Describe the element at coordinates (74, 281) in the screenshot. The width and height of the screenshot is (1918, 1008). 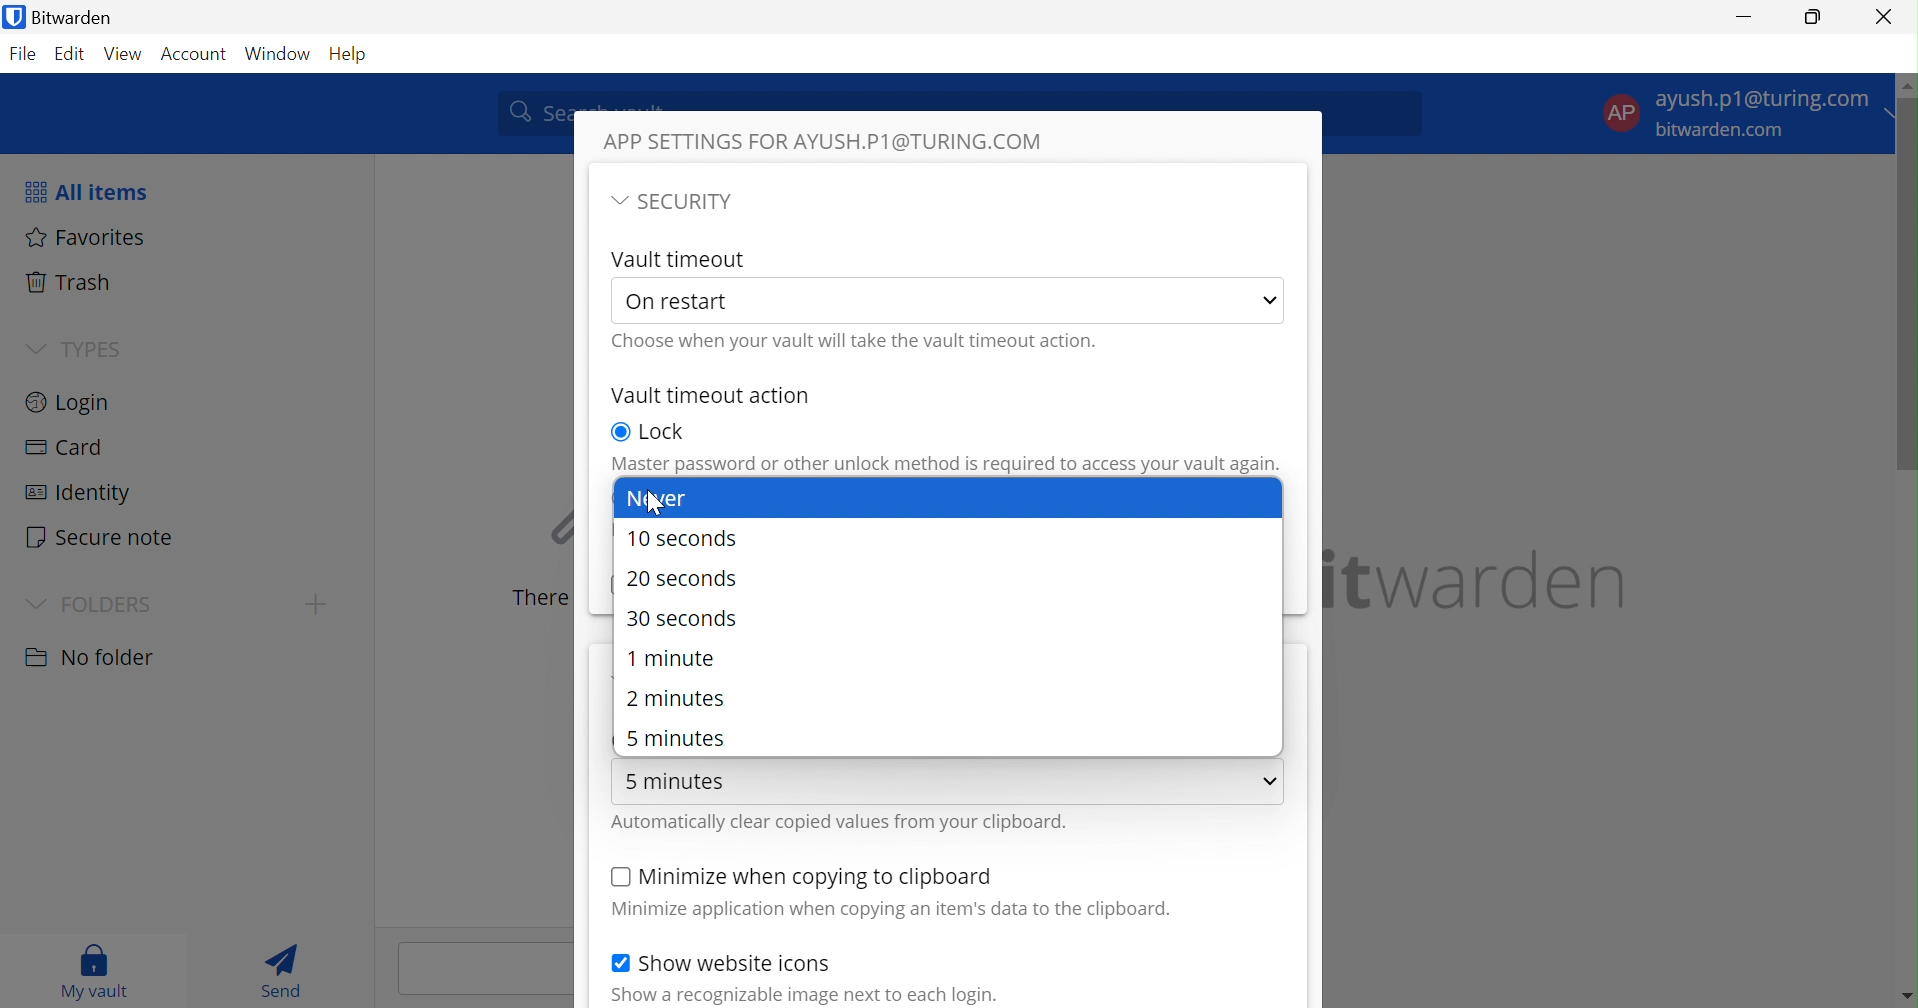
I see `Trash` at that location.